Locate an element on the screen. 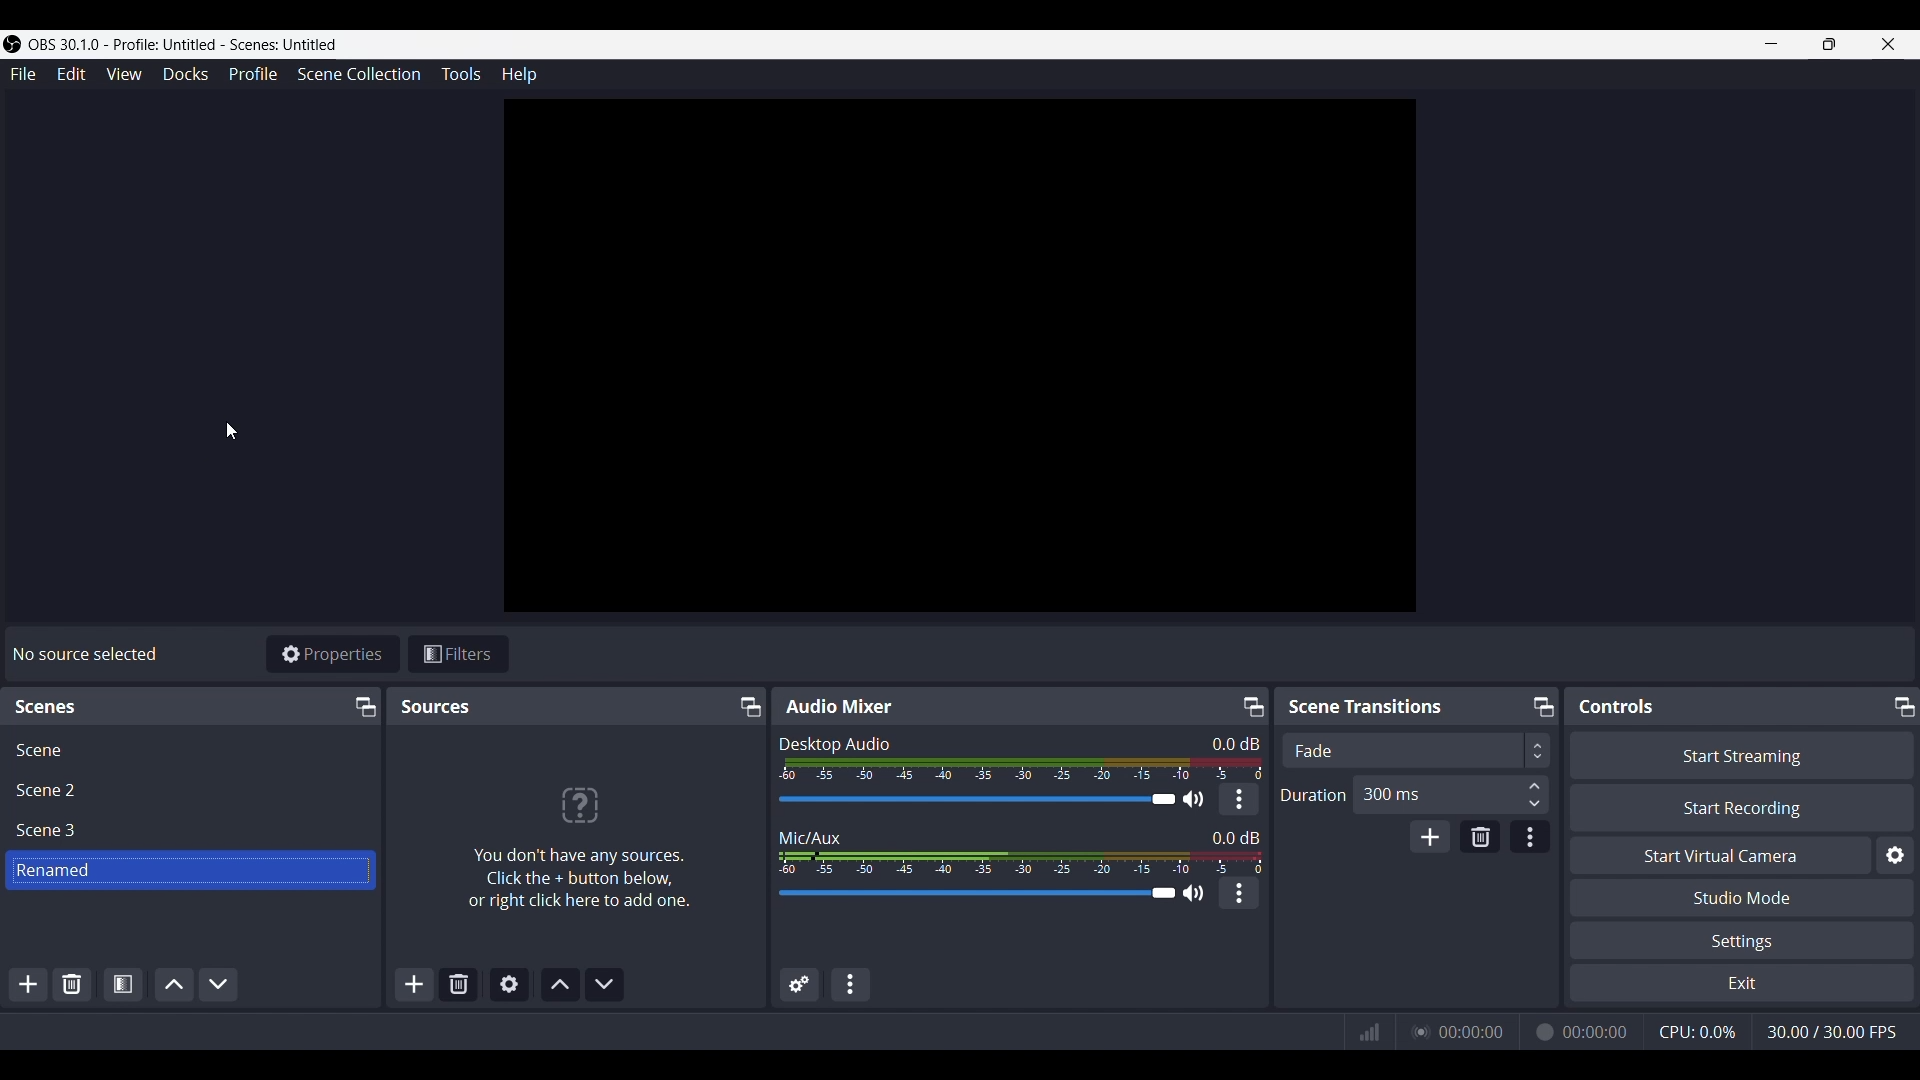   Undock/Pop-out icon is located at coordinates (747, 707).